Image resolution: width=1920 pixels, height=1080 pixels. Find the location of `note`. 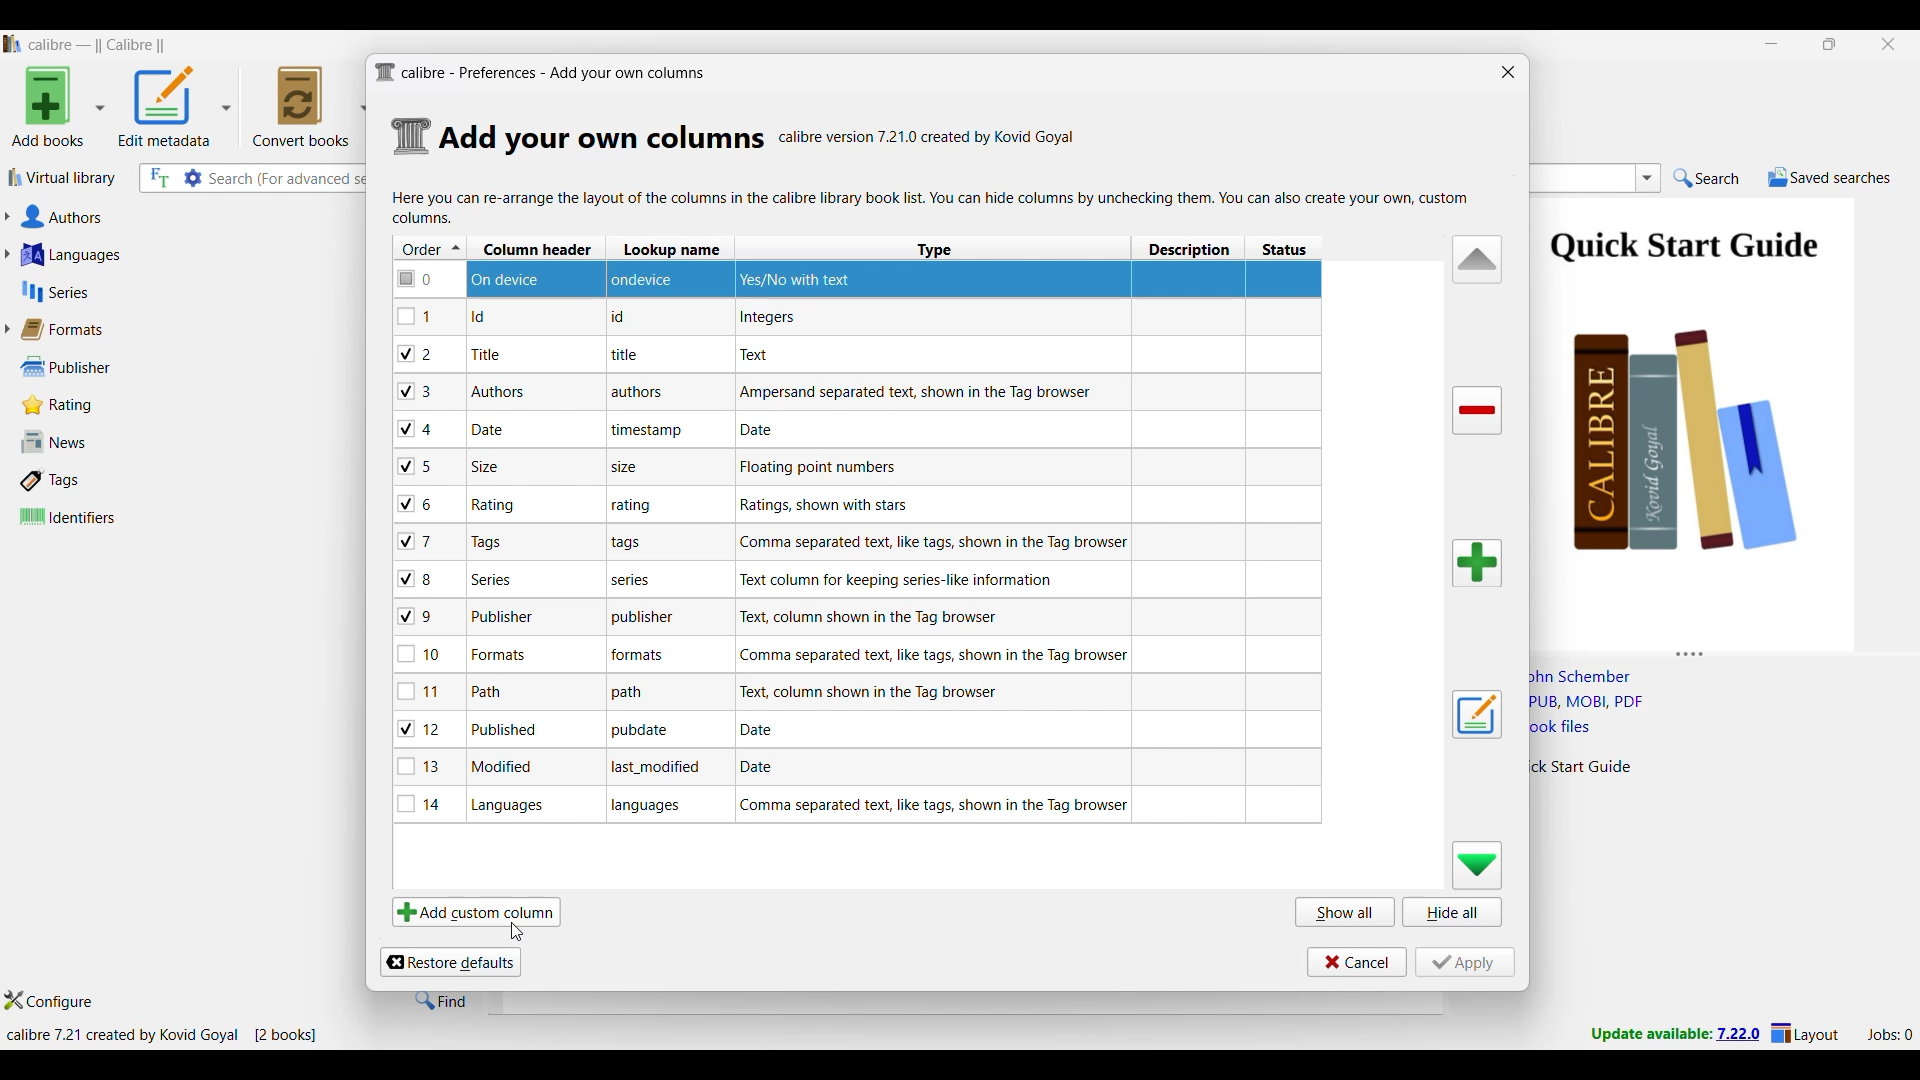

note is located at coordinates (647, 616).